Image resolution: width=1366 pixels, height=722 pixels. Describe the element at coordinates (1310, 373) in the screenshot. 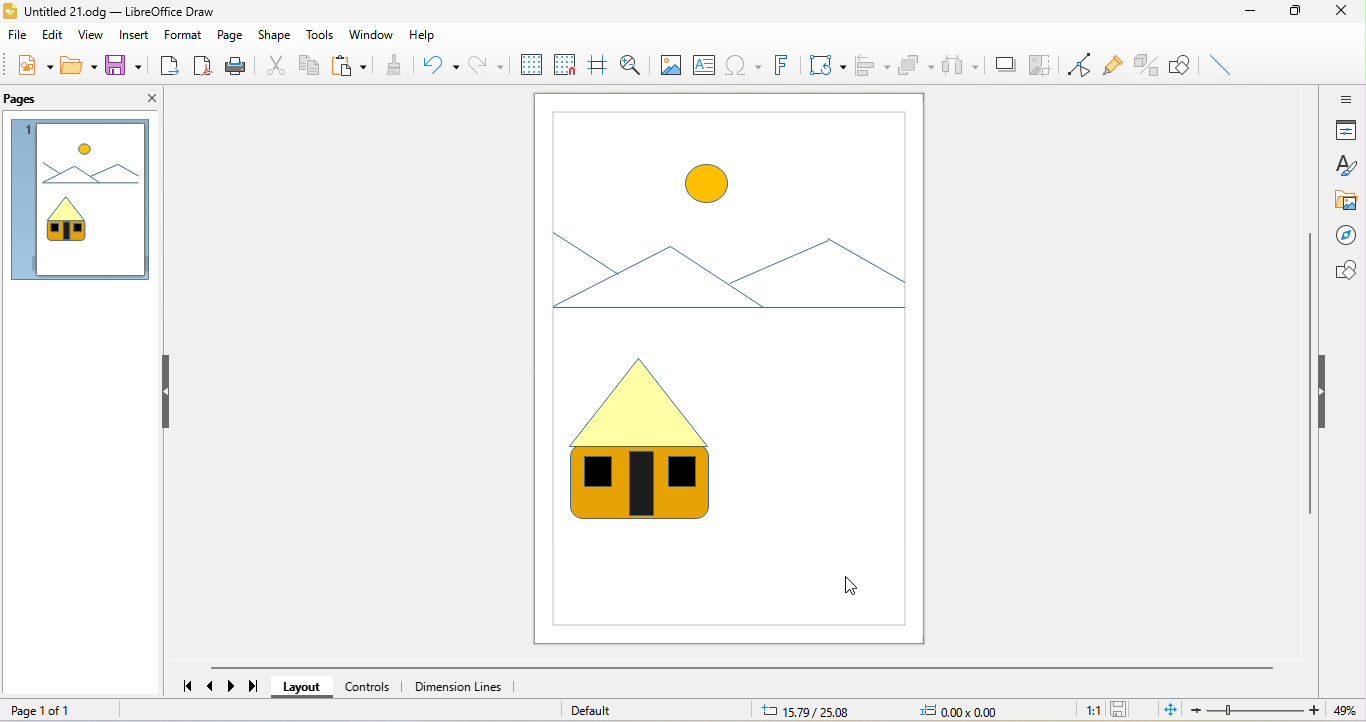

I see `vertical slider` at that location.